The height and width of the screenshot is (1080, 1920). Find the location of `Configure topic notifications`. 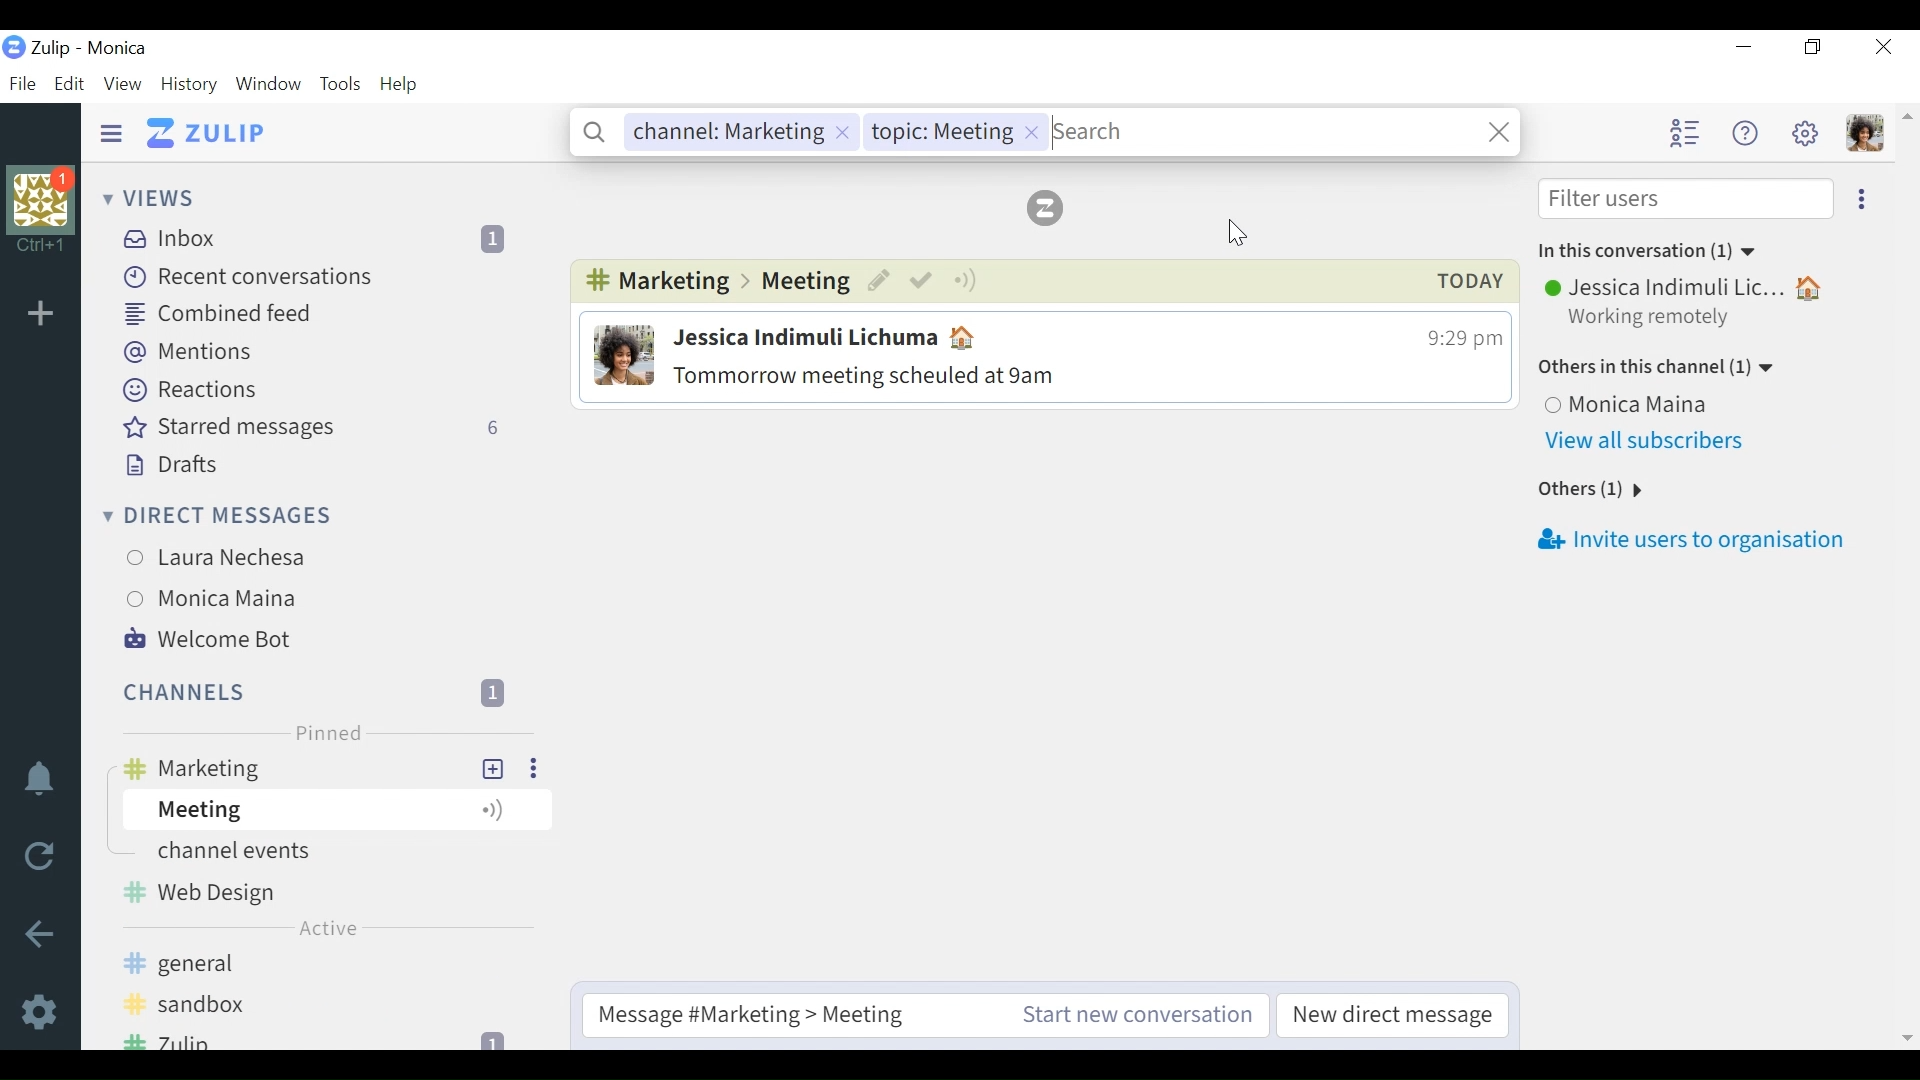

Configure topic notifications is located at coordinates (501, 808).